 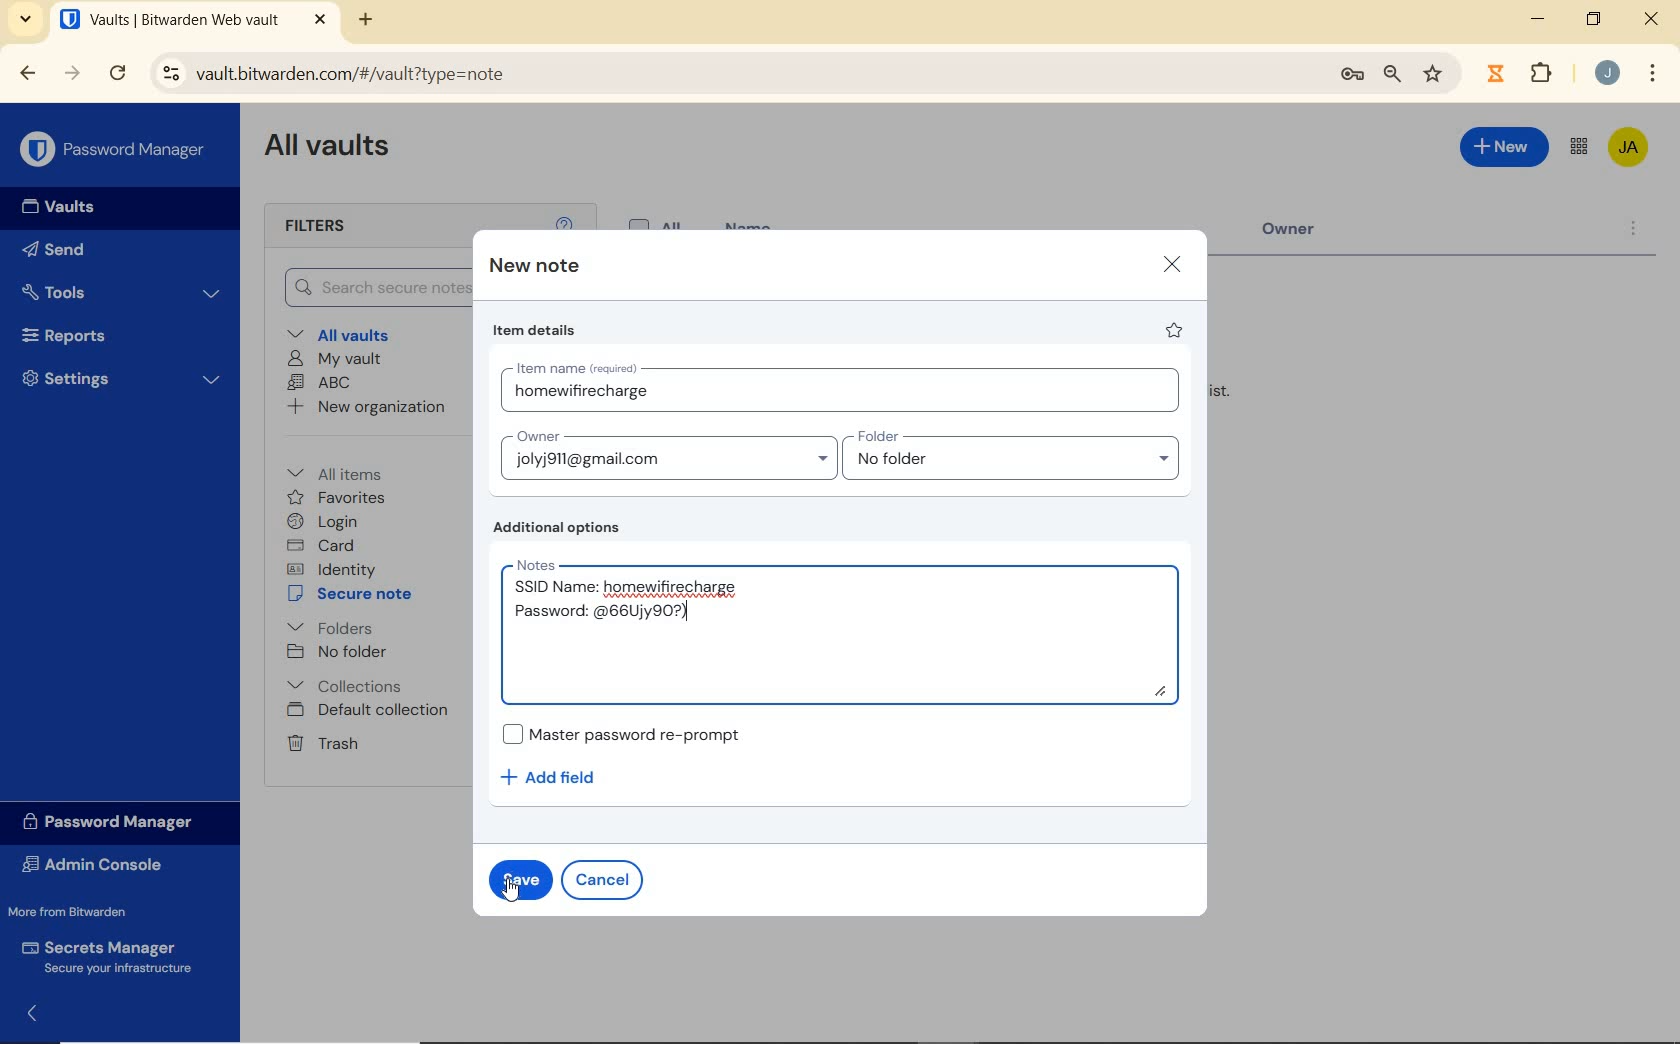 I want to click on Master password re-prompt, so click(x=633, y=733).